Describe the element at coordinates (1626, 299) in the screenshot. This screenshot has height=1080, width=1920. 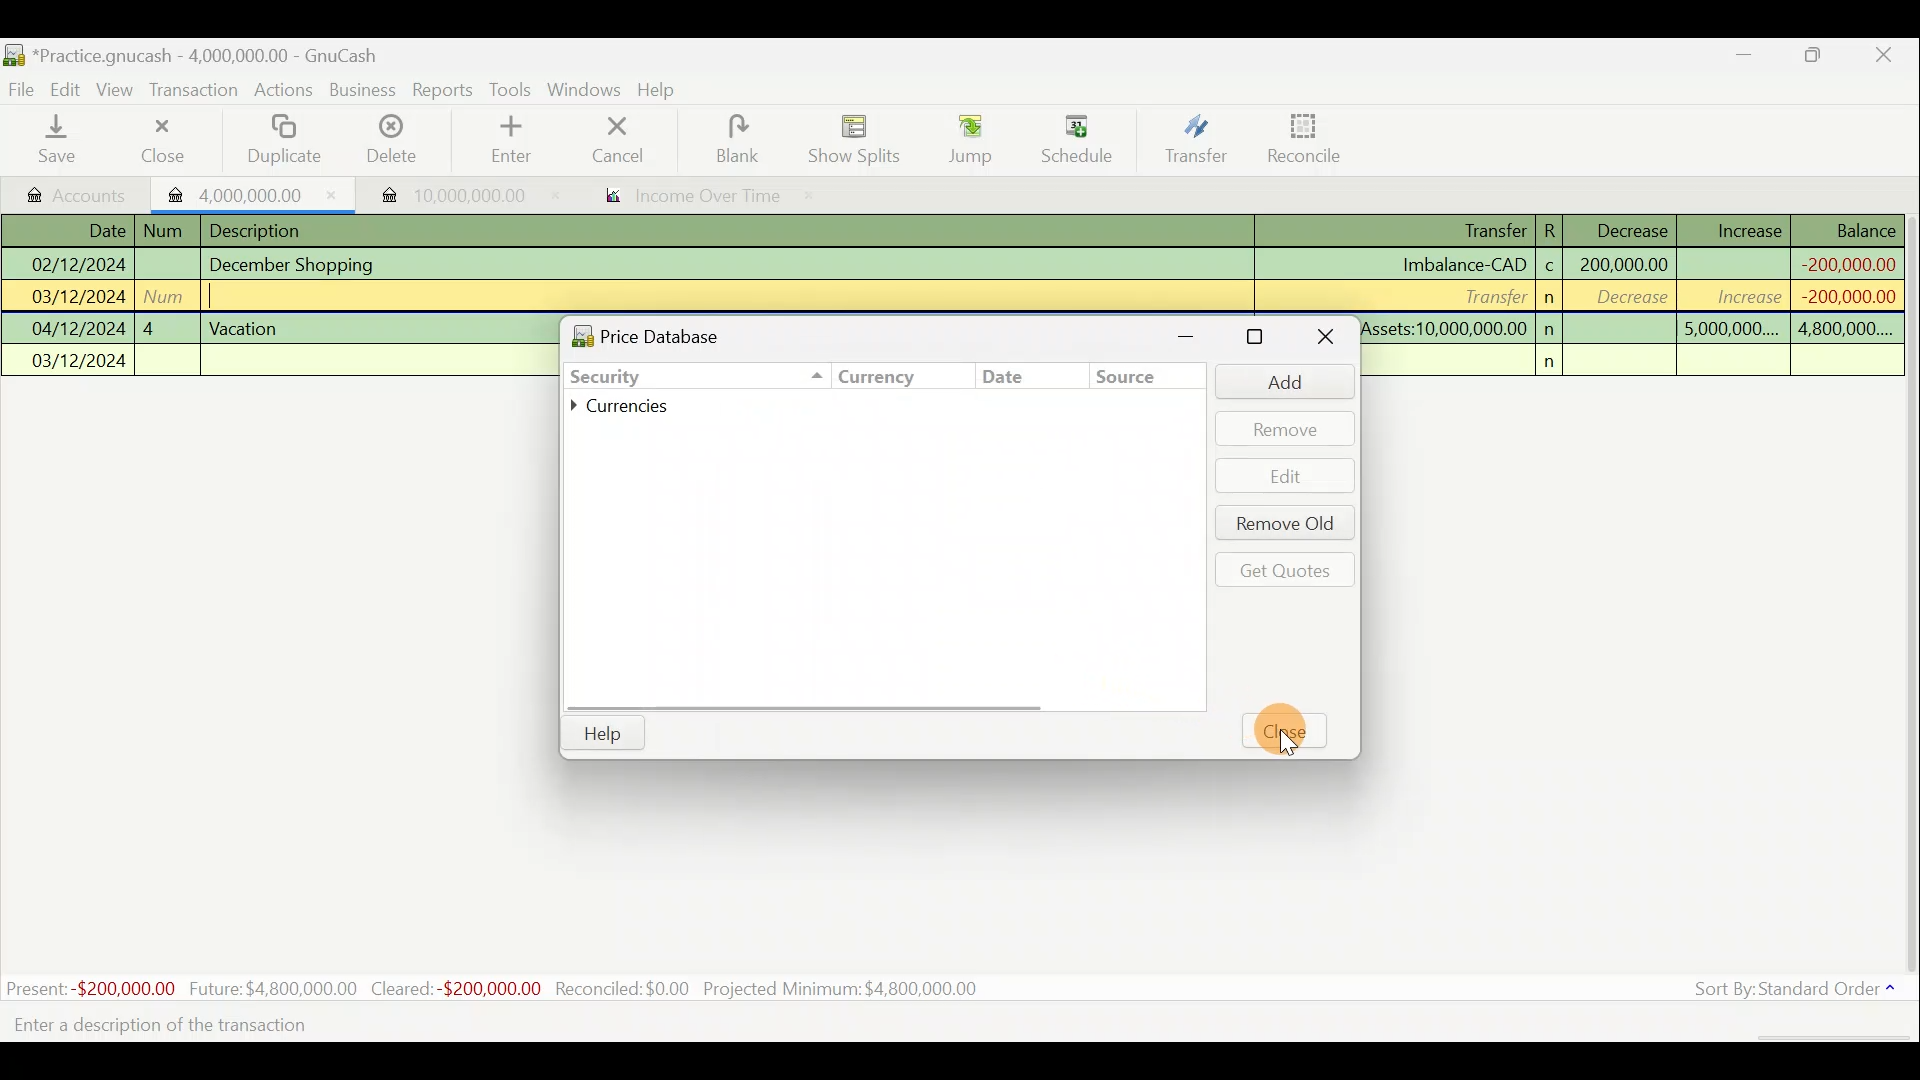
I see `decrease` at that location.